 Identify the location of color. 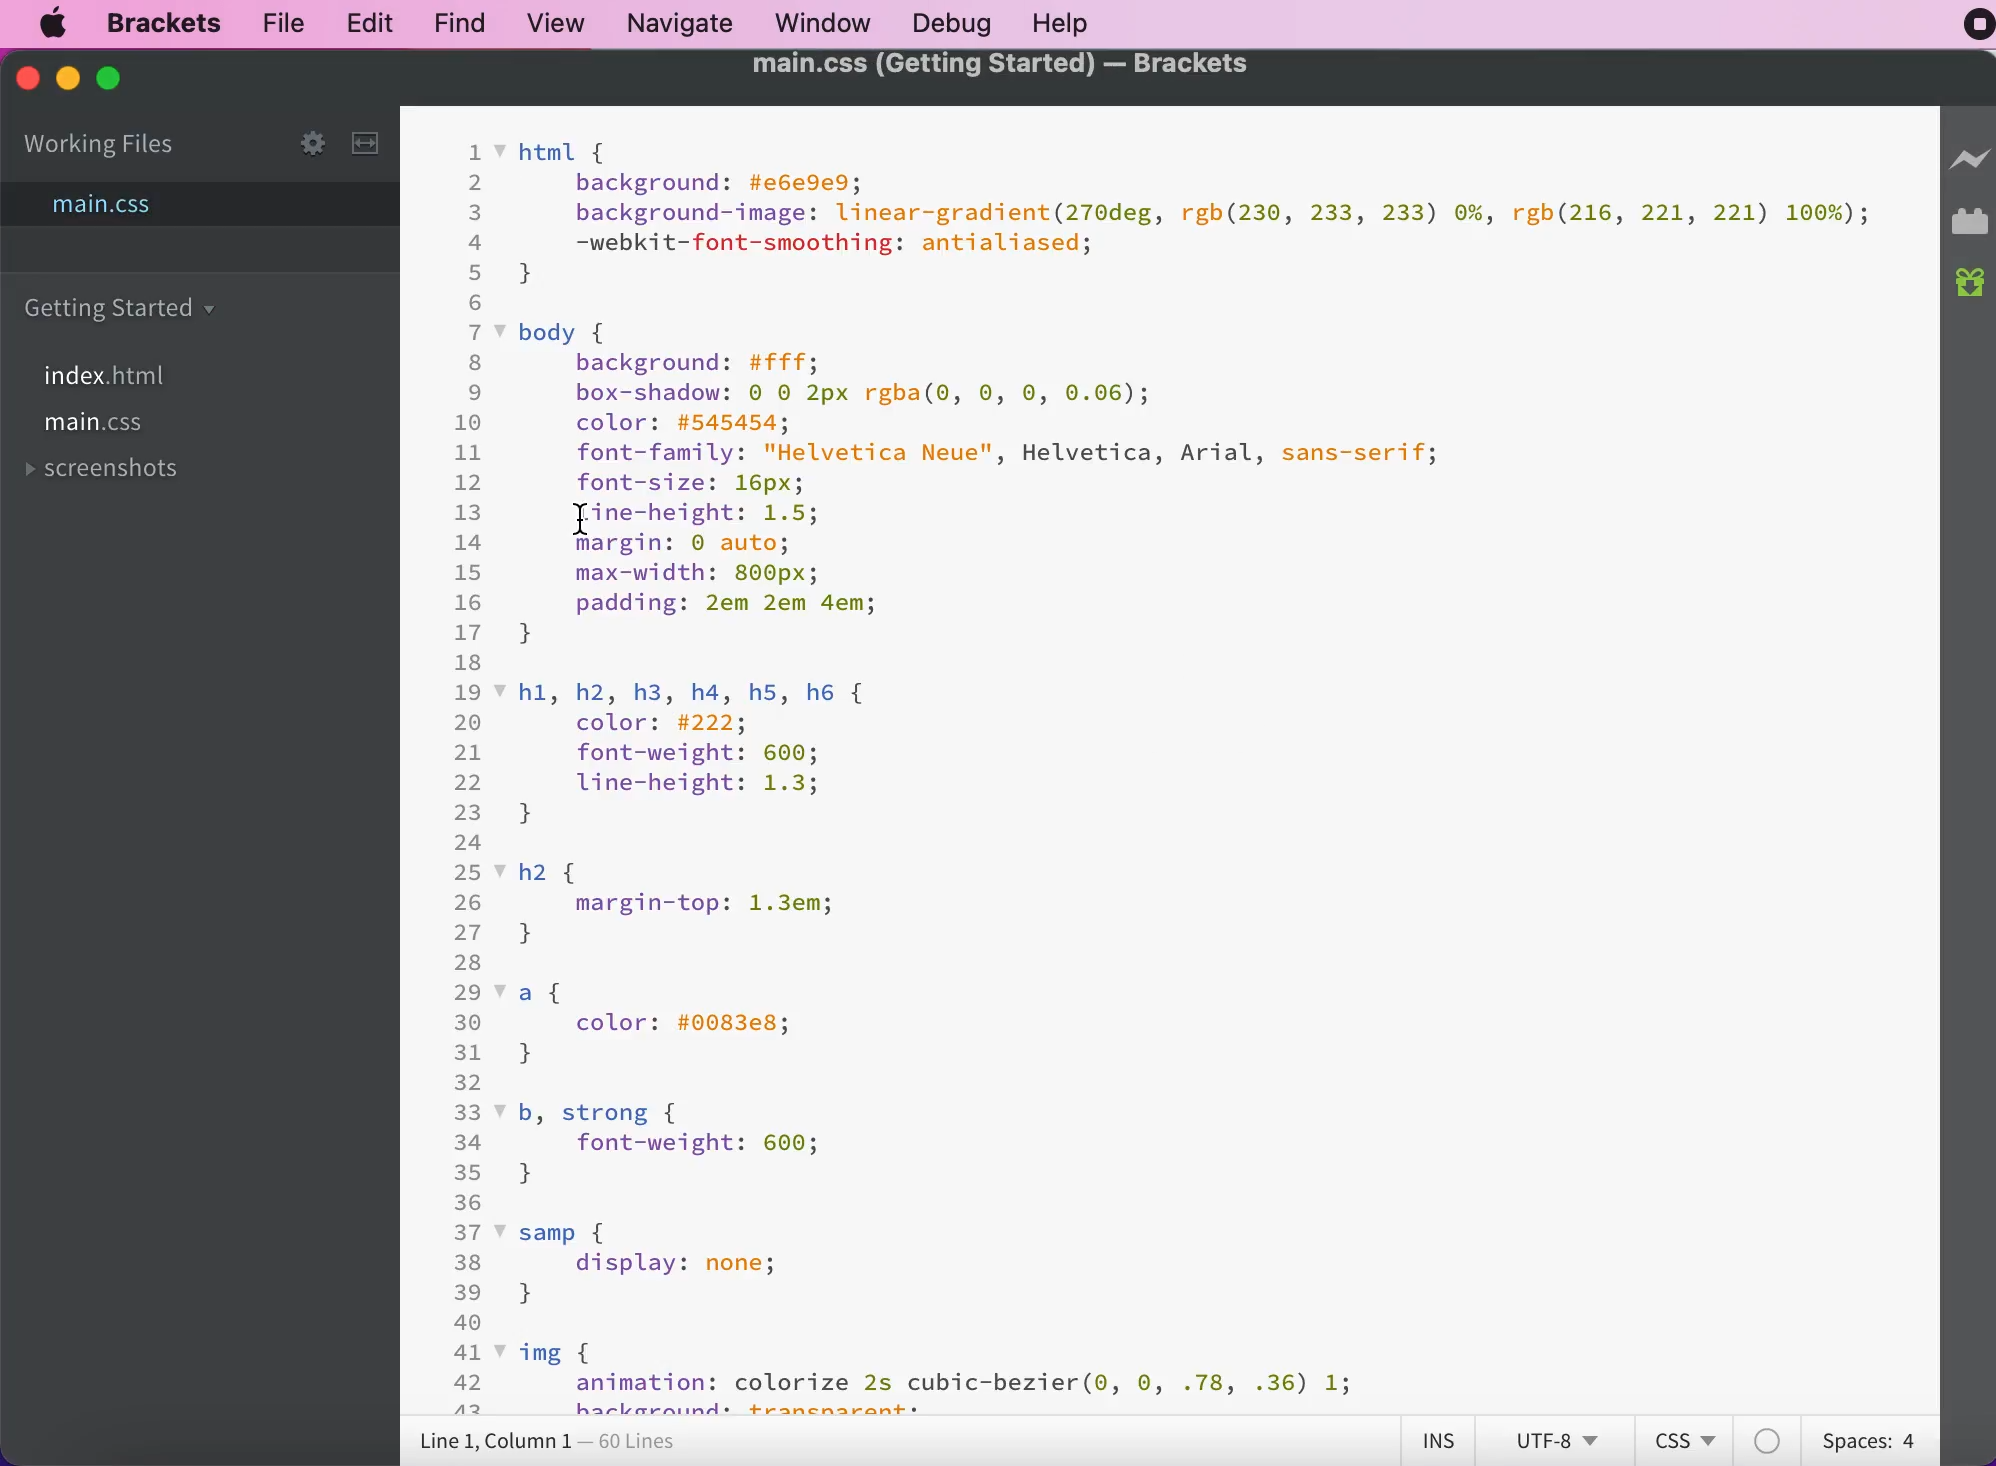
(1765, 1443).